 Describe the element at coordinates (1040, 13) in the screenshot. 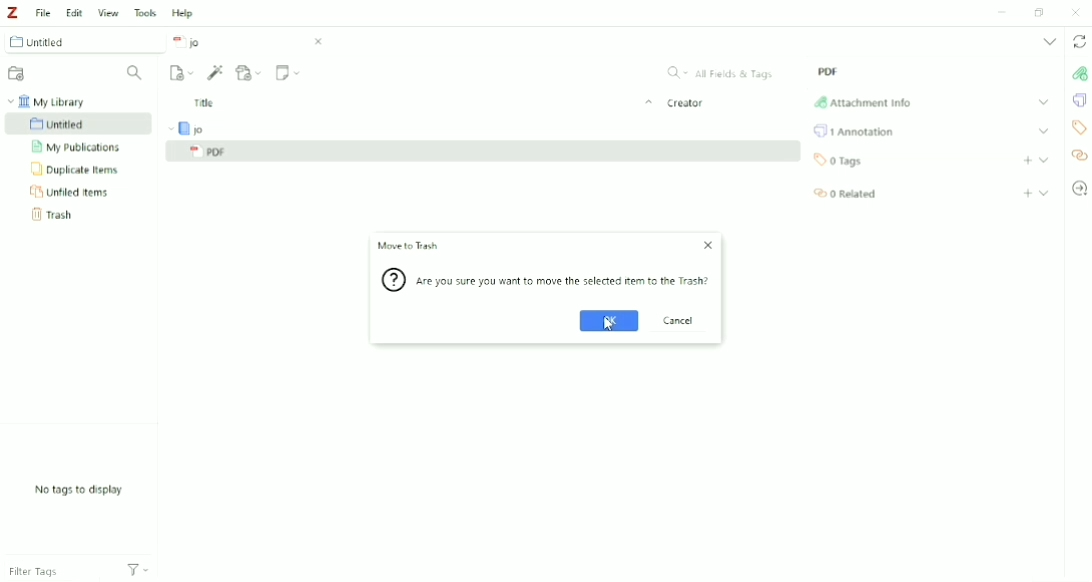

I see `Restore down` at that location.